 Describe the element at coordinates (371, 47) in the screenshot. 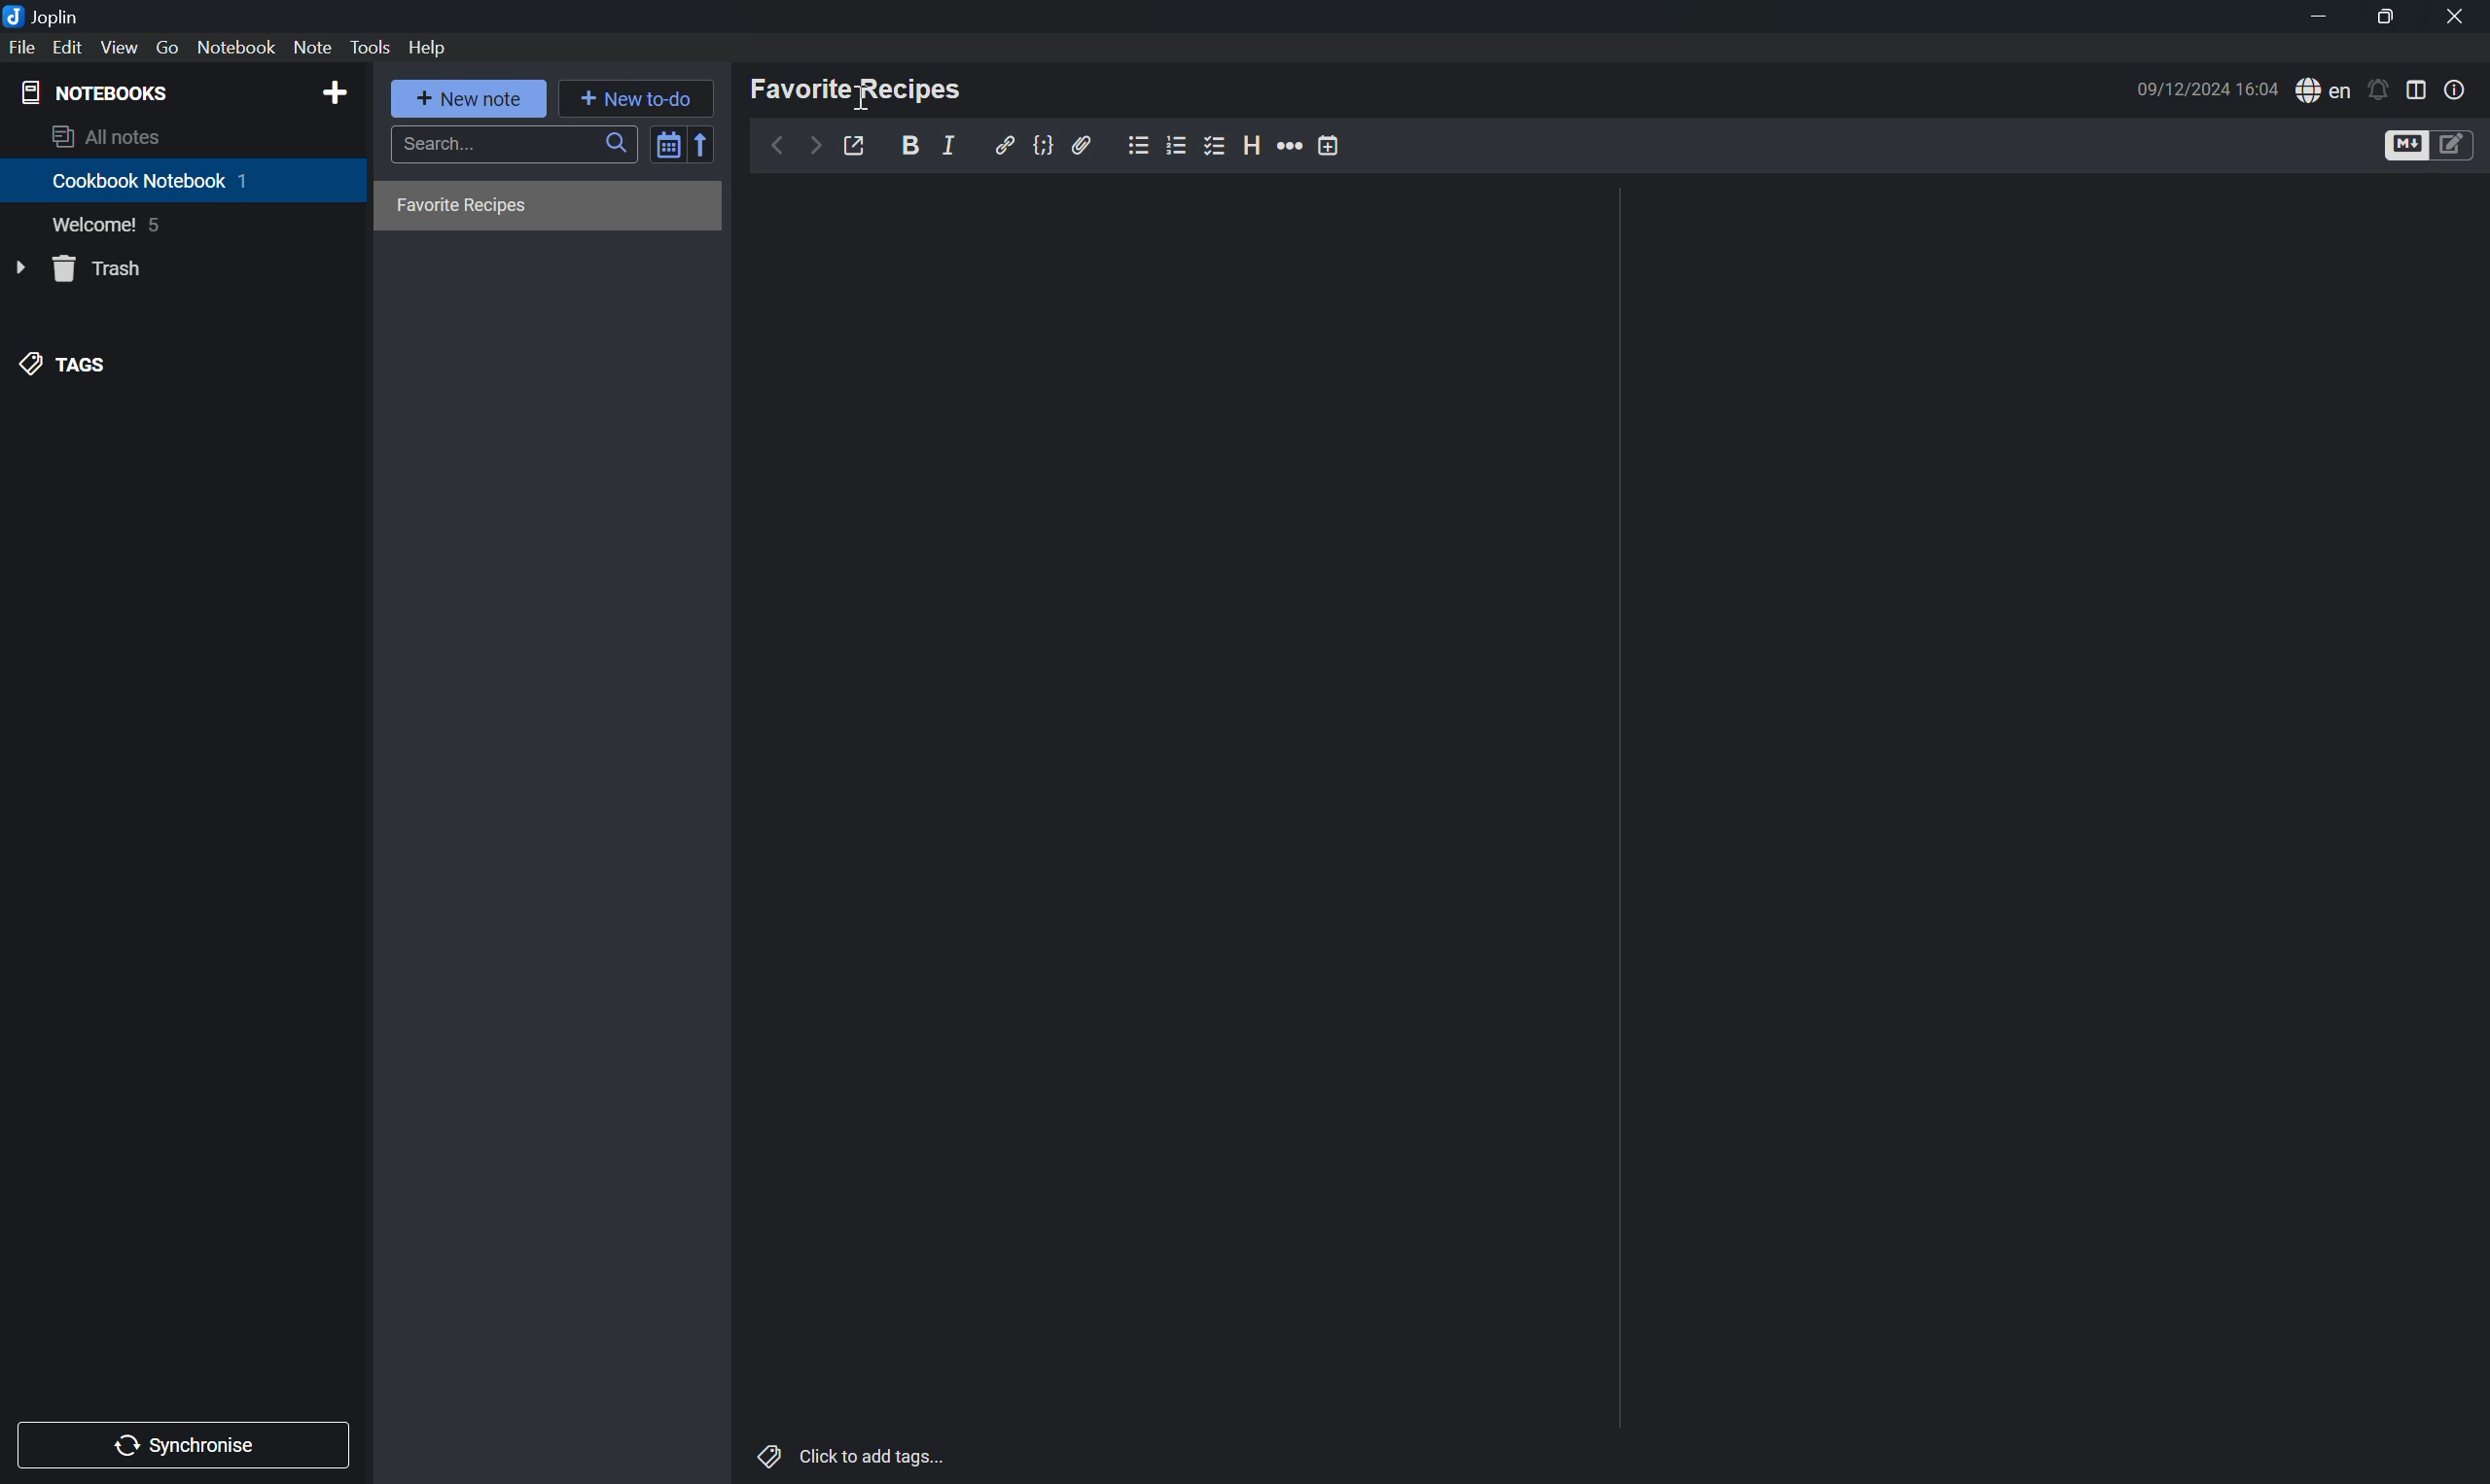

I see `Tools` at that location.